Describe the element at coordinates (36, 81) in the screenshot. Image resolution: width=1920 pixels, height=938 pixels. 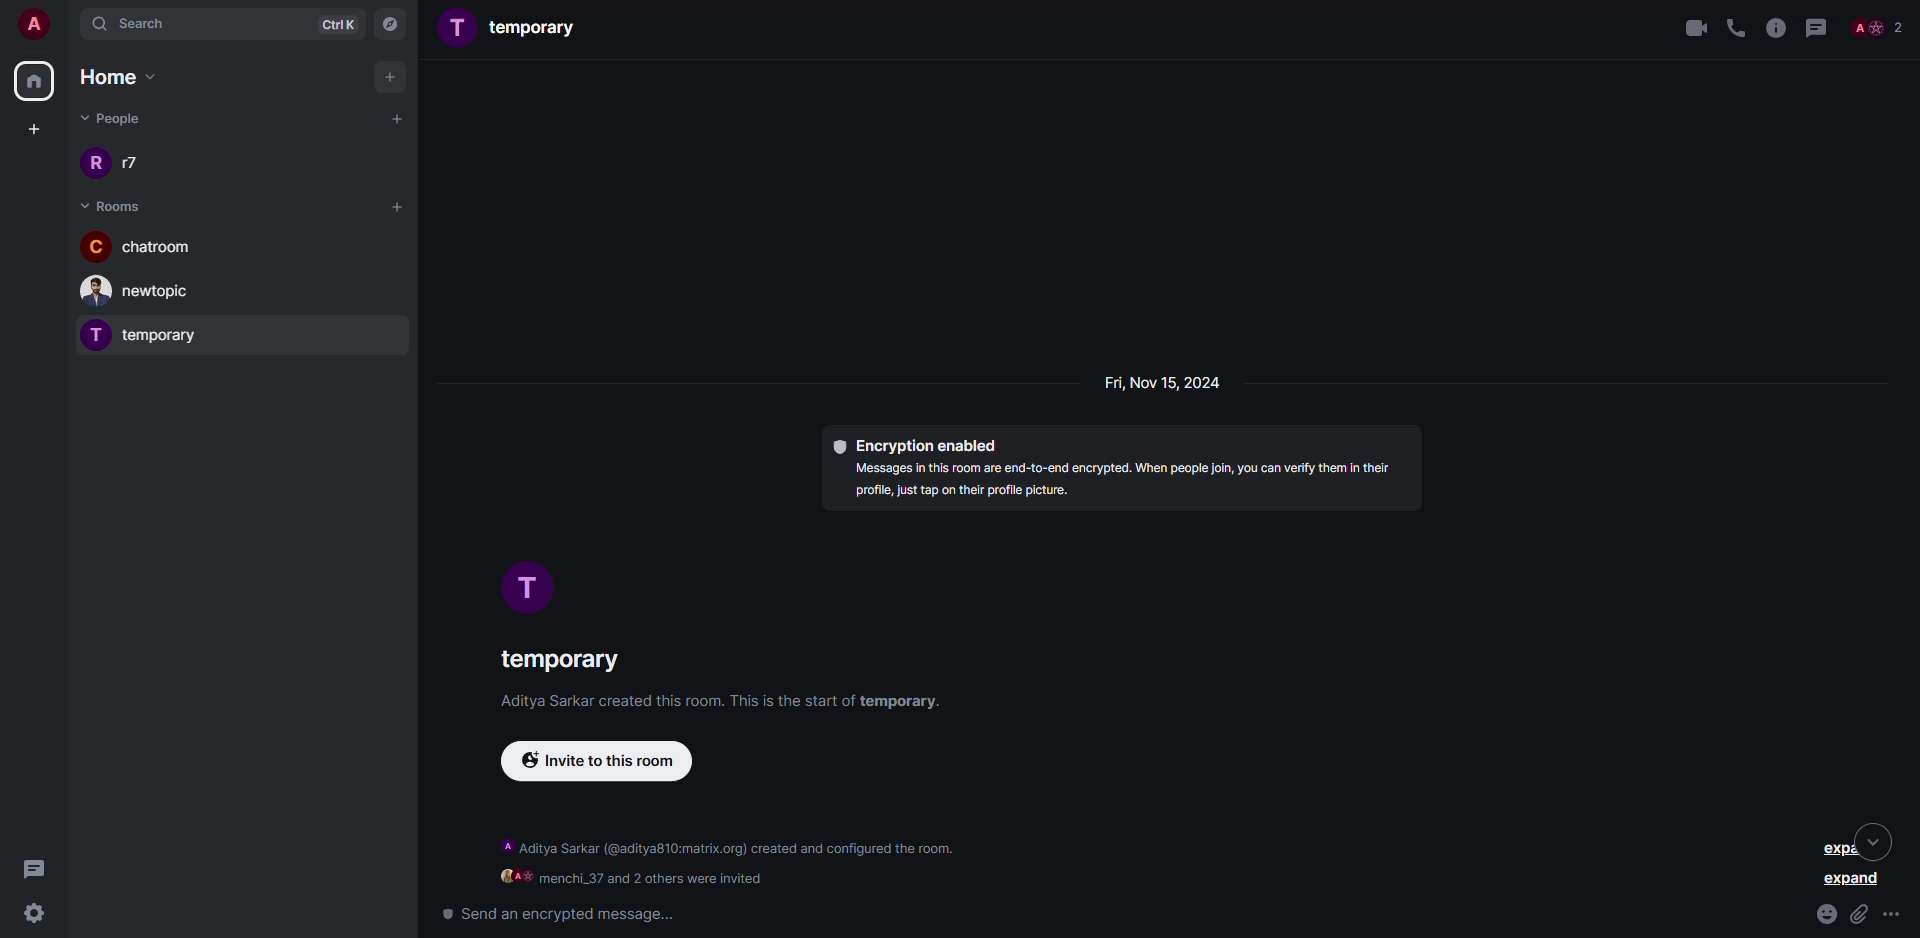
I see `home` at that location.